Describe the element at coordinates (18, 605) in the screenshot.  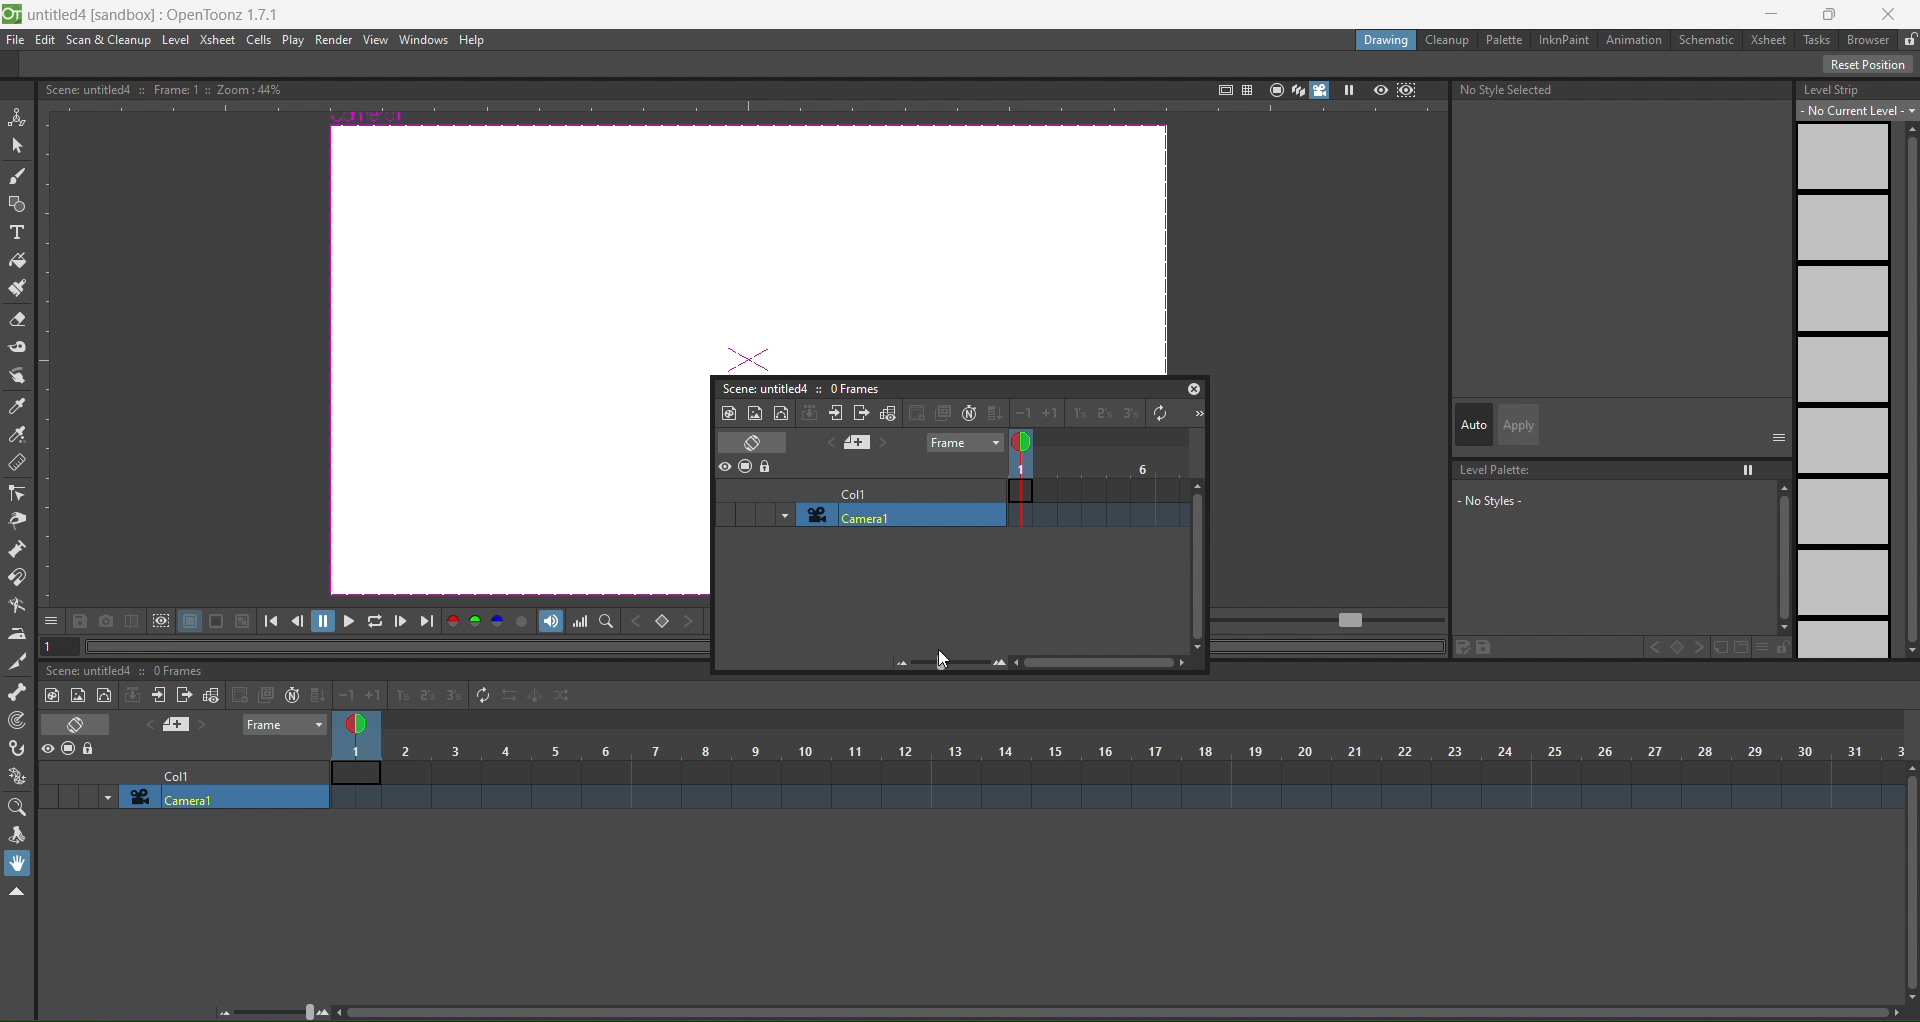
I see `bender tool` at that location.